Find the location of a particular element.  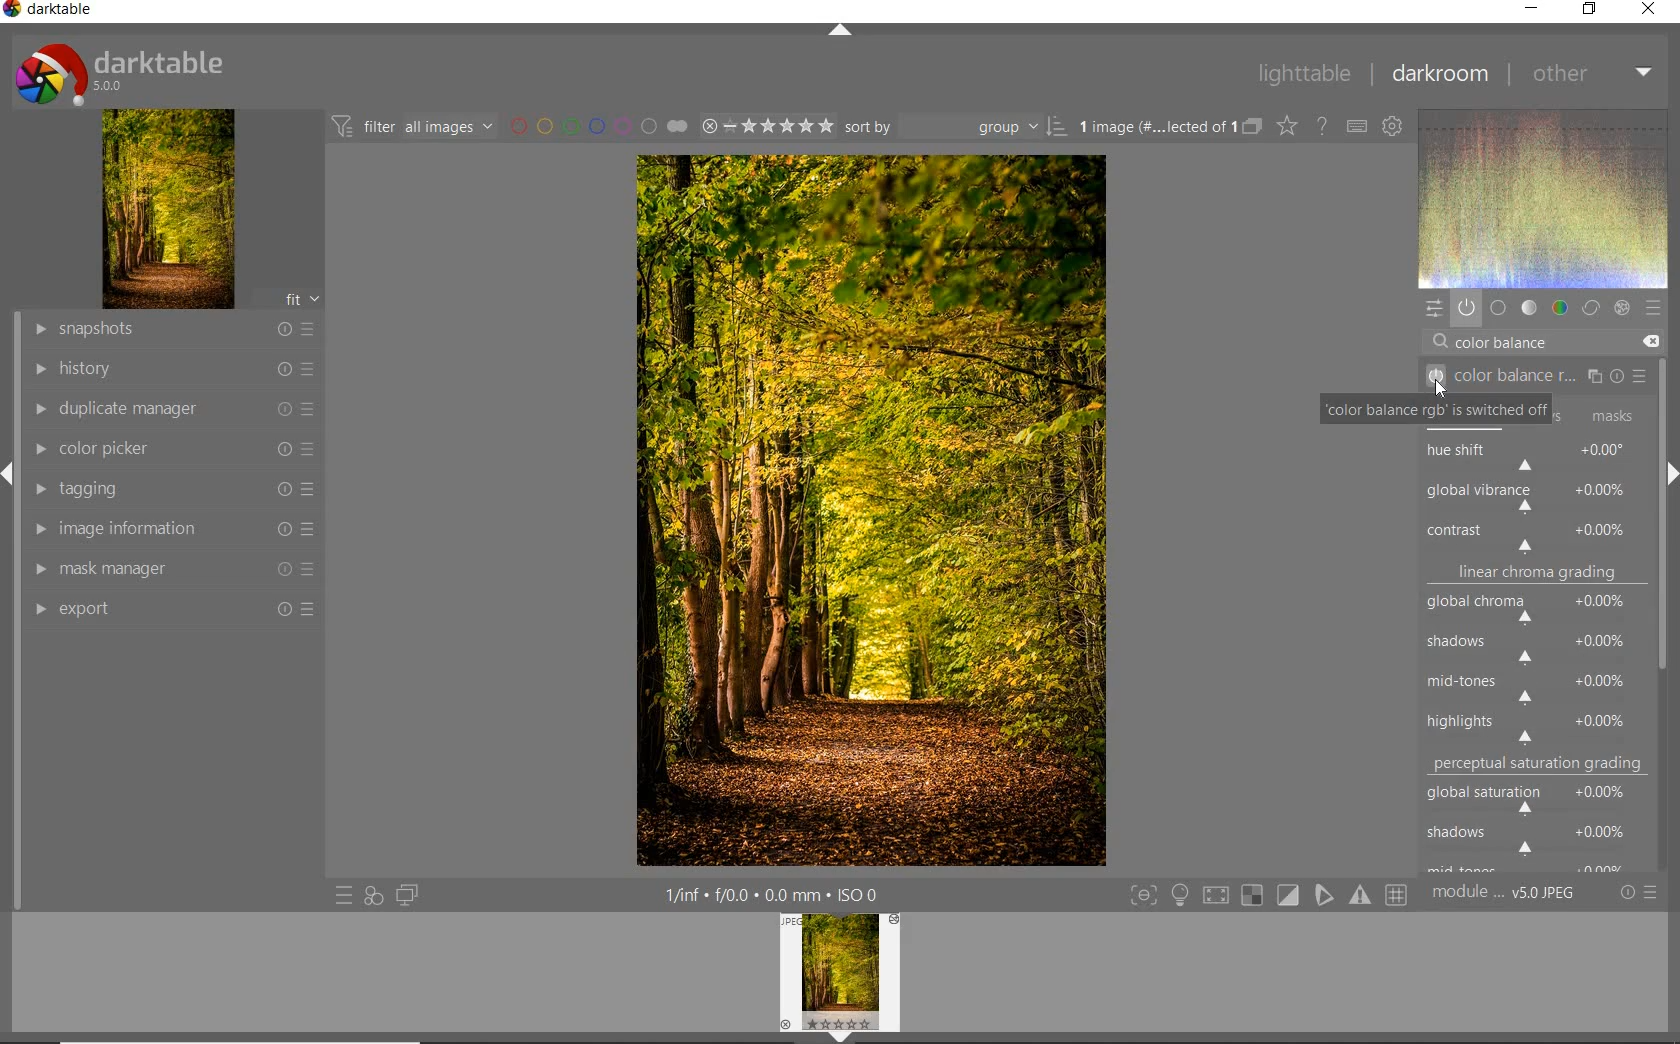

show only active module is located at coordinates (1466, 307).